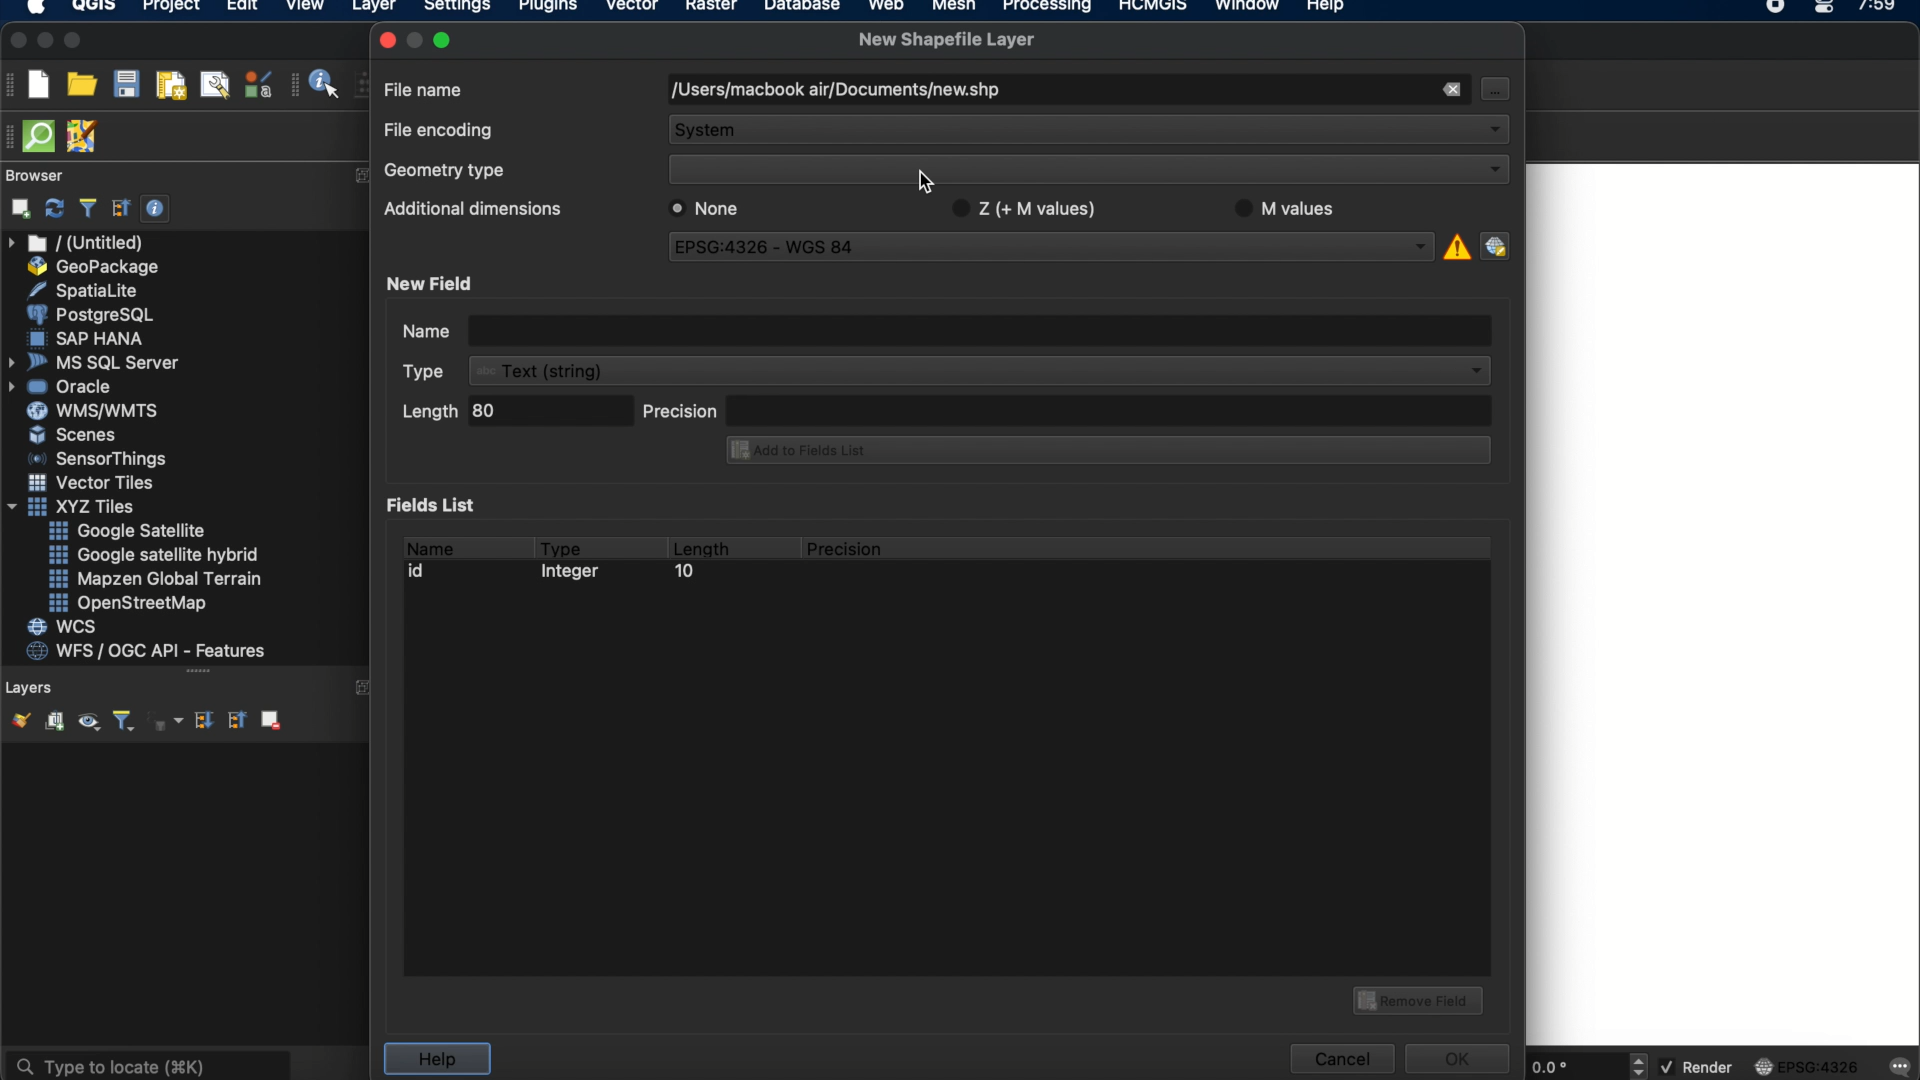 The height and width of the screenshot is (1080, 1920). Describe the element at coordinates (95, 412) in the screenshot. I see `was/wmts` at that location.